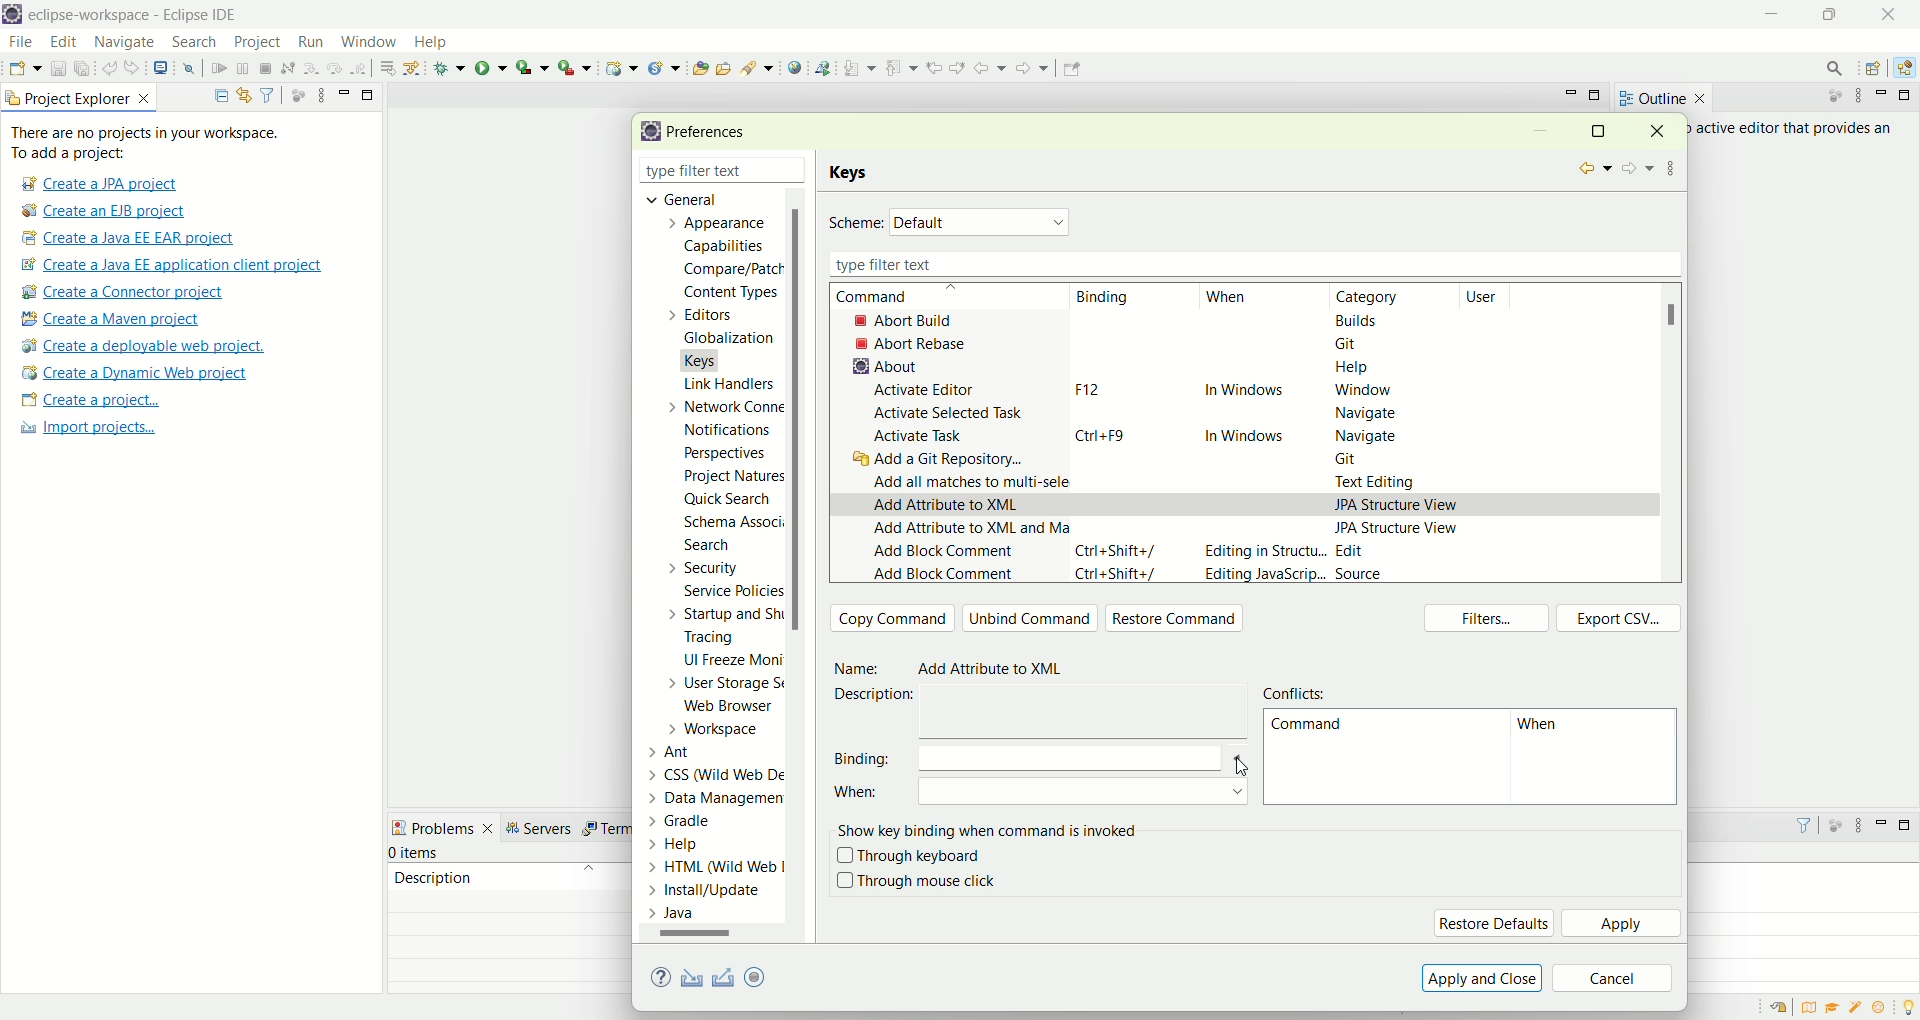 The image size is (1920, 1020). Describe the element at coordinates (266, 70) in the screenshot. I see `terminate` at that location.